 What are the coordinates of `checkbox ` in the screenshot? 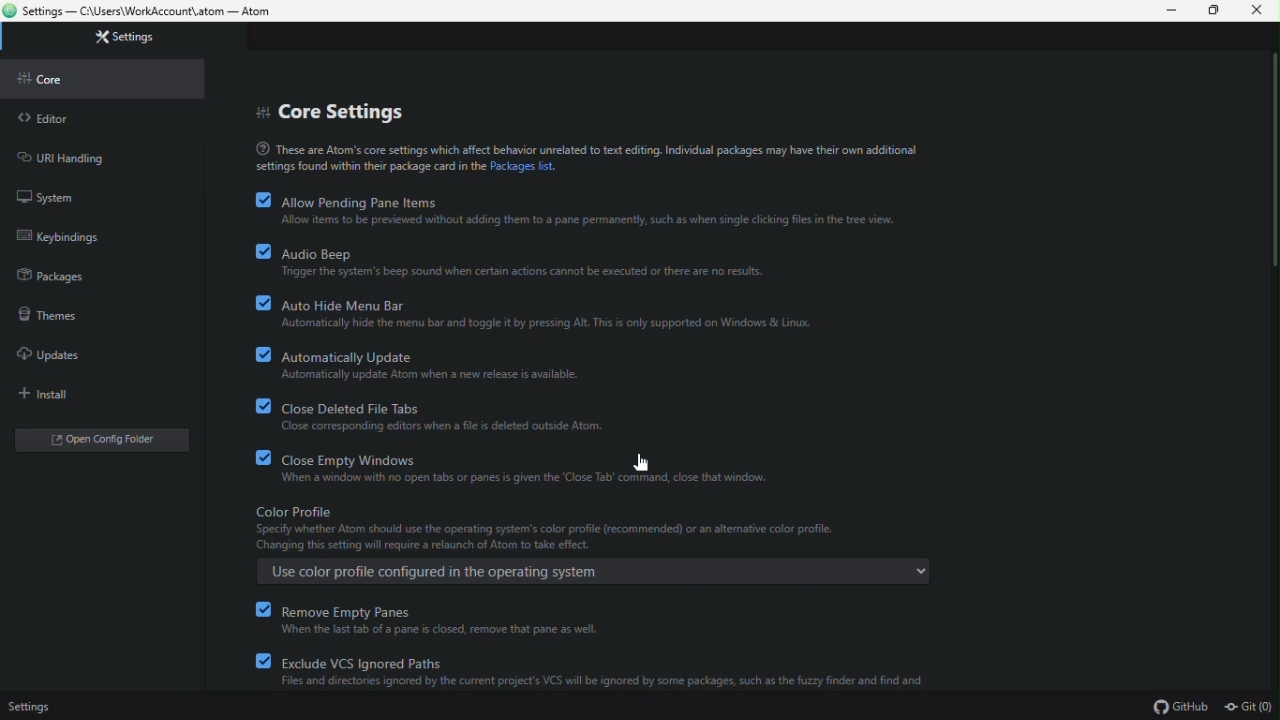 It's located at (264, 200).